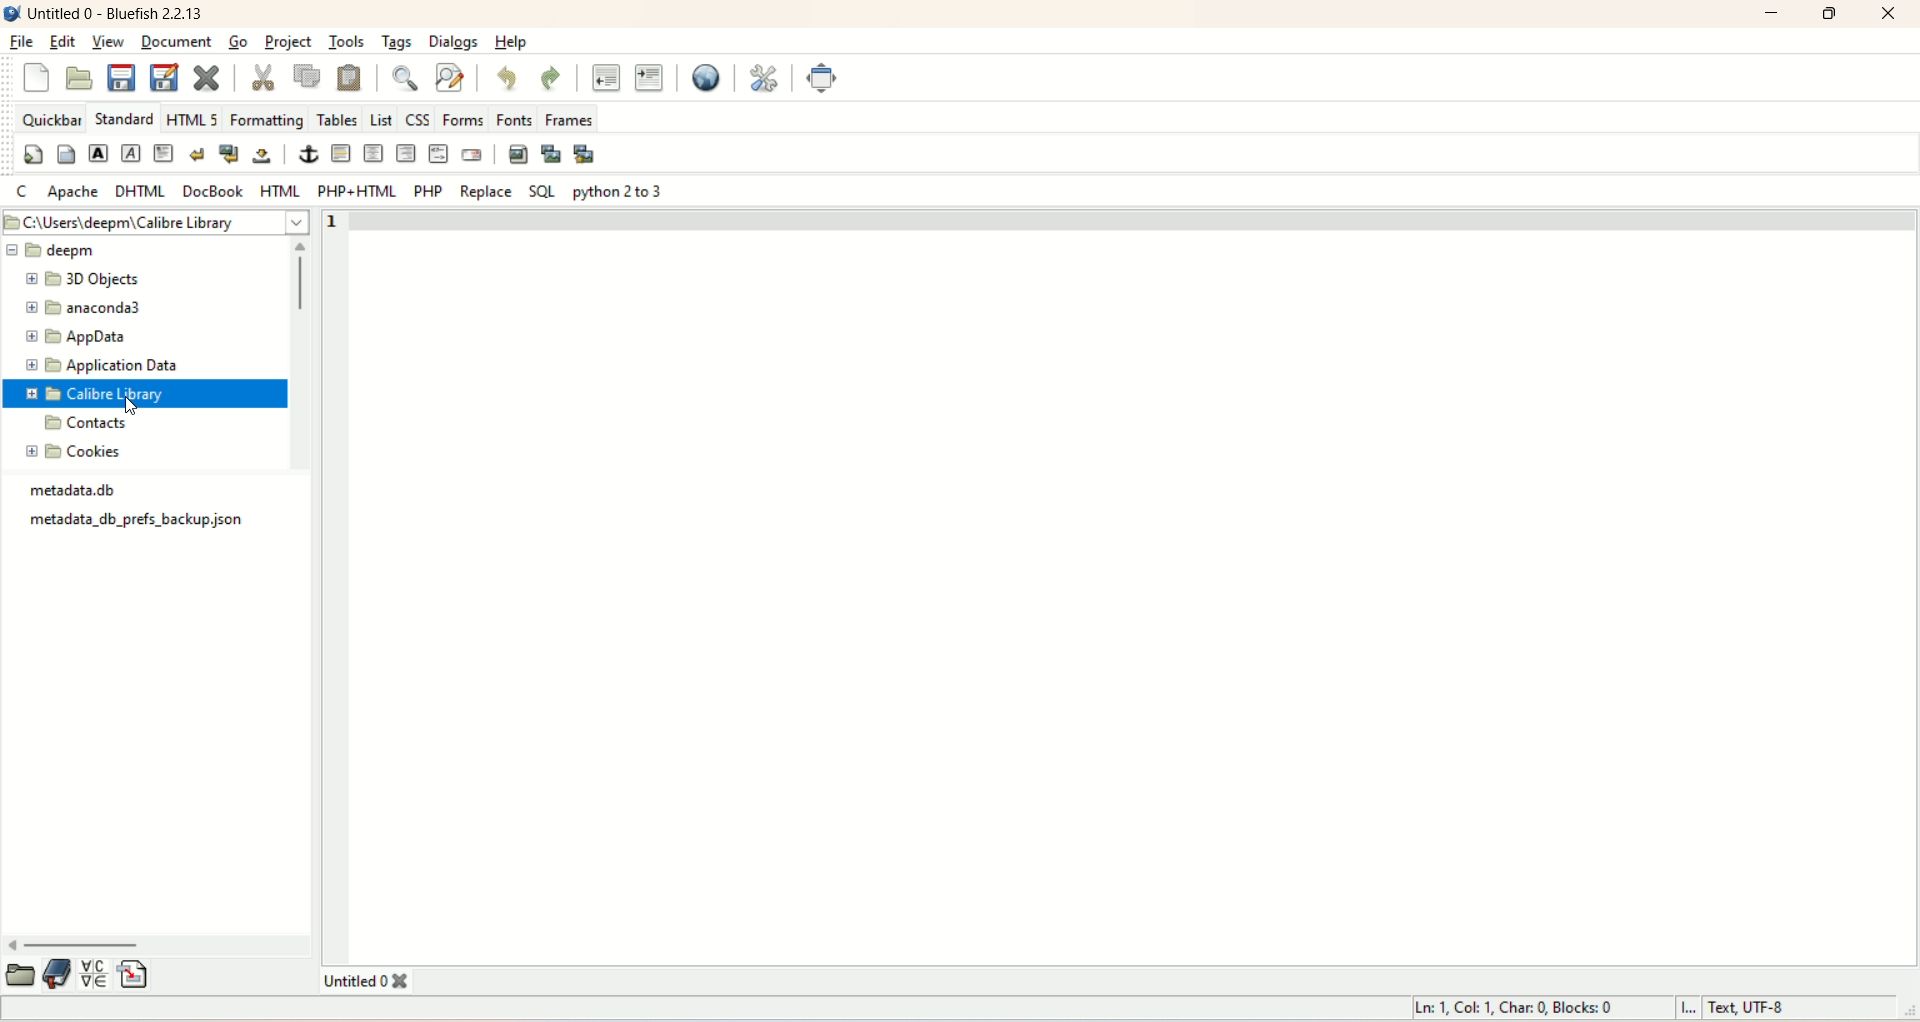 Image resolution: width=1920 pixels, height=1022 pixels. Describe the element at coordinates (572, 121) in the screenshot. I see `frames` at that location.